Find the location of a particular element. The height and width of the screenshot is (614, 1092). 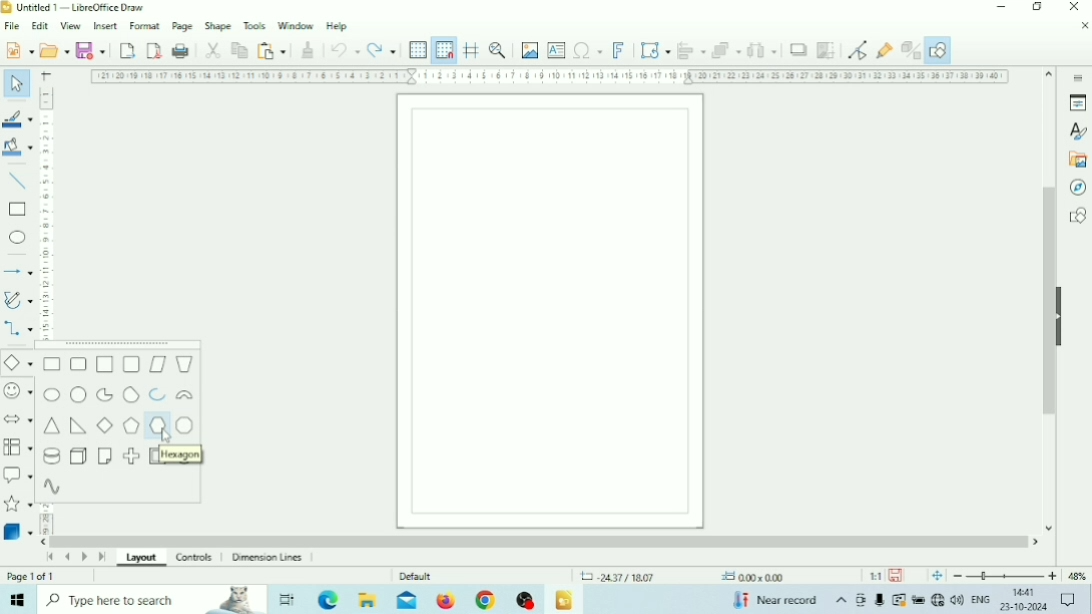

3D Objects is located at coordinates (18, 531).